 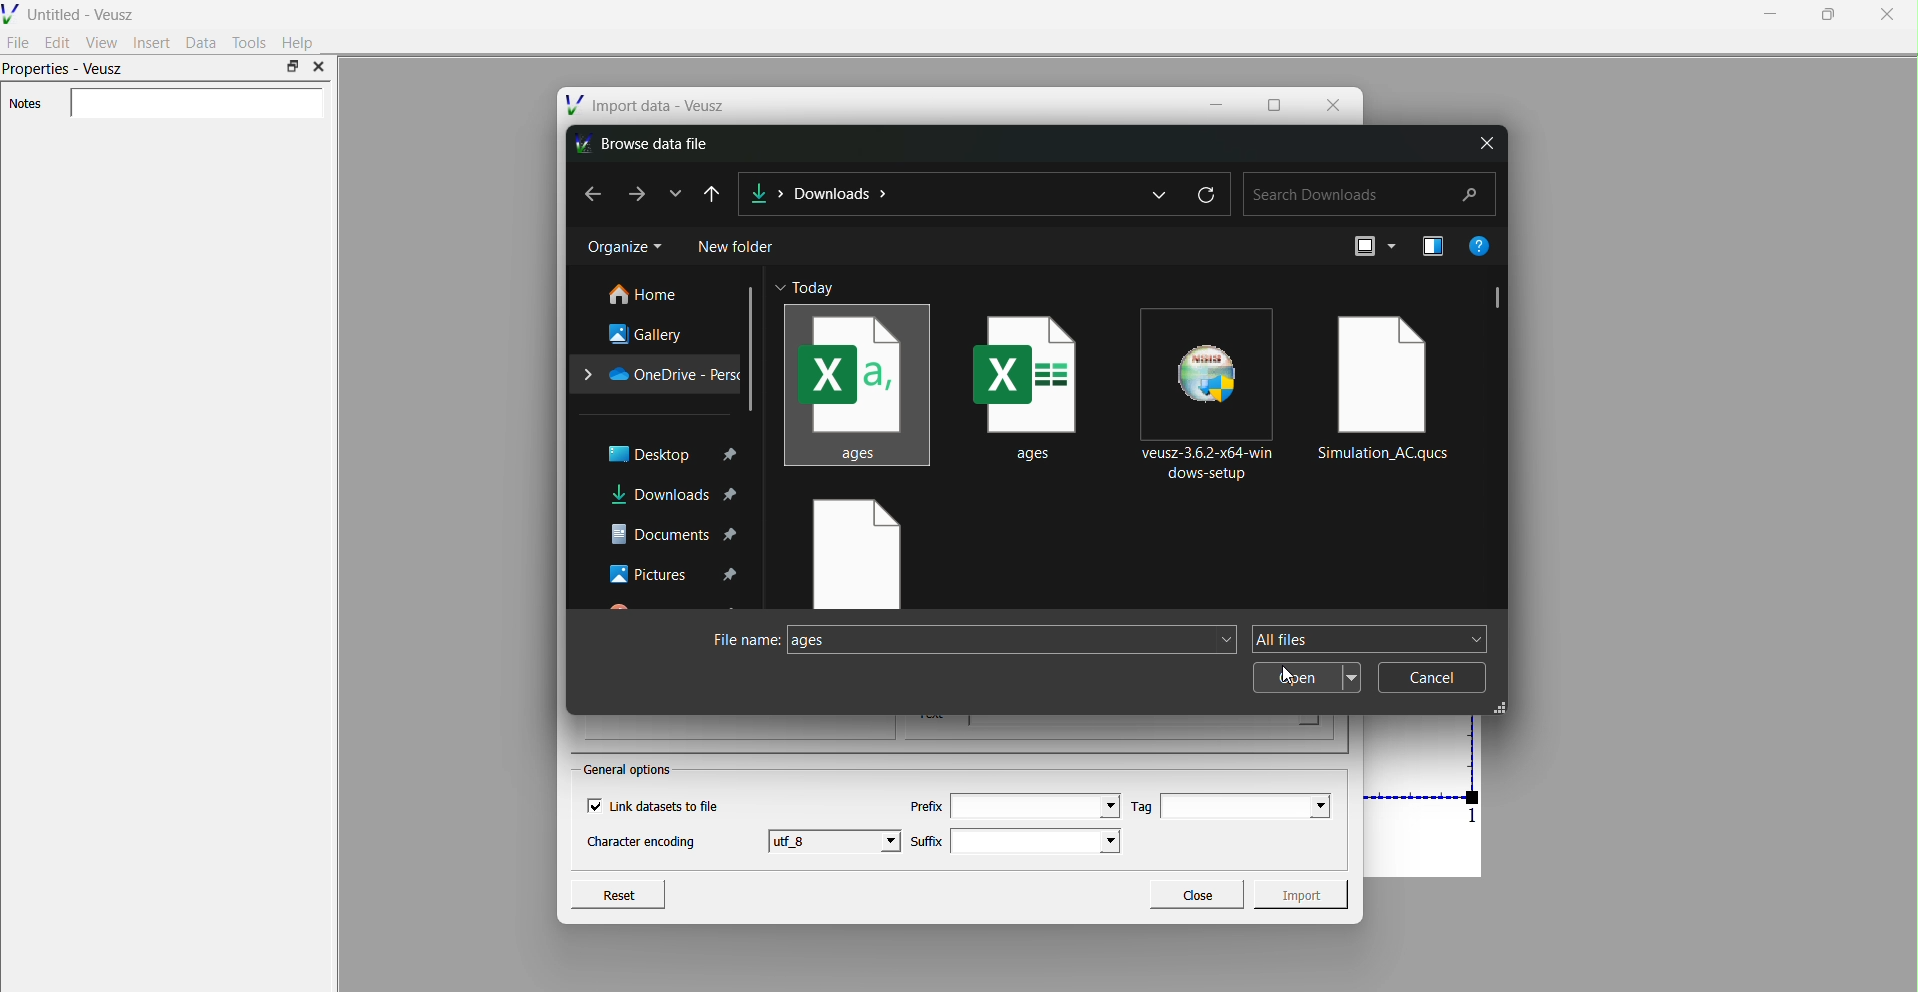 What do you see at coordinates (841, 193) in the screenshot?
I see `Downloads` at bounding box center [841, 193].